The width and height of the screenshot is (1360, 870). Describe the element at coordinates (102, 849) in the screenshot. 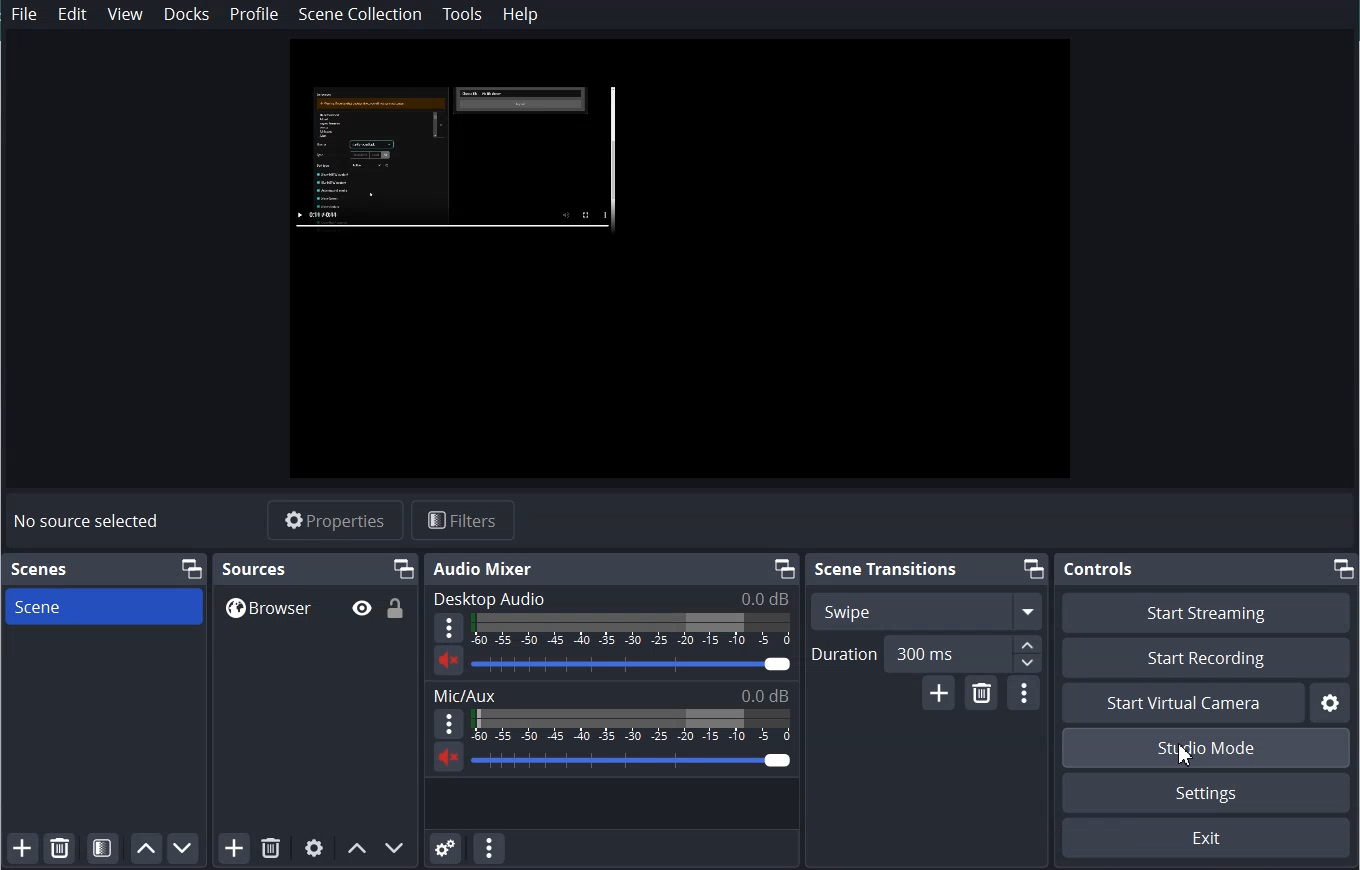

I see `Open scene Filter` at that location.